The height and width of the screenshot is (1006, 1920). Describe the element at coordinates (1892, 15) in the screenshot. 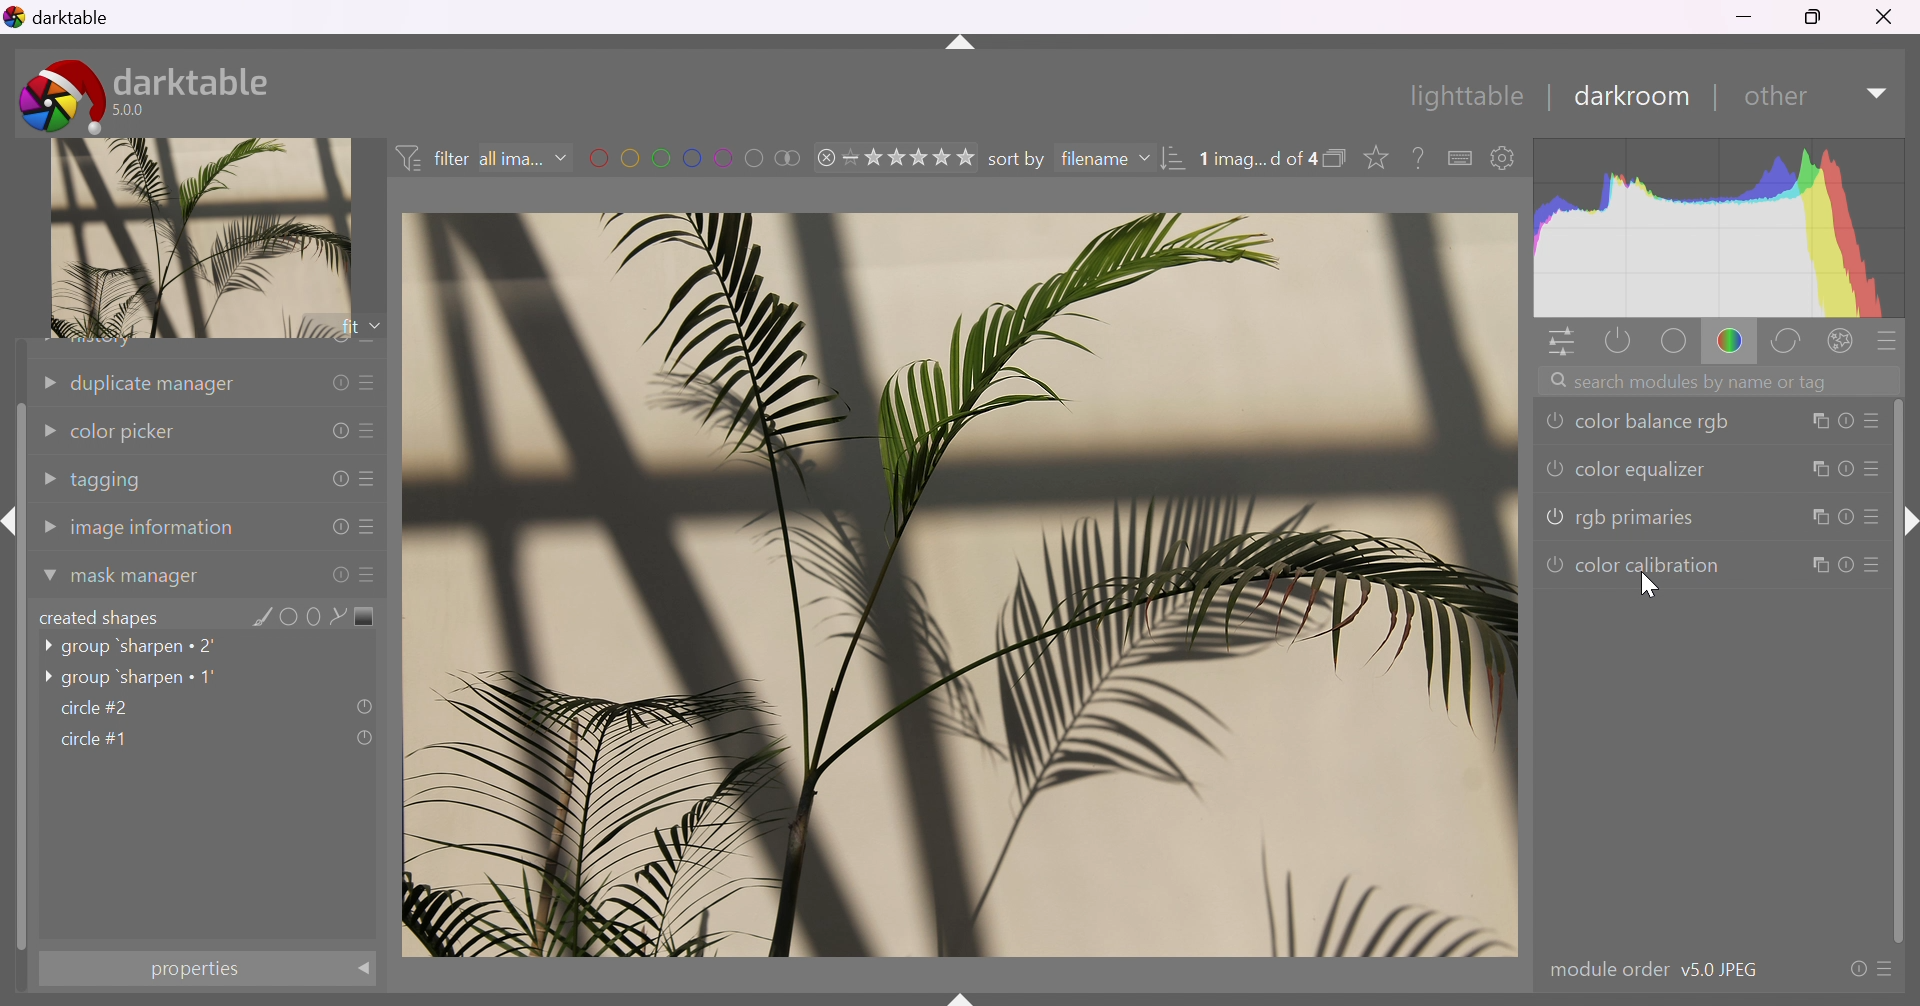

I see `close` at that location.